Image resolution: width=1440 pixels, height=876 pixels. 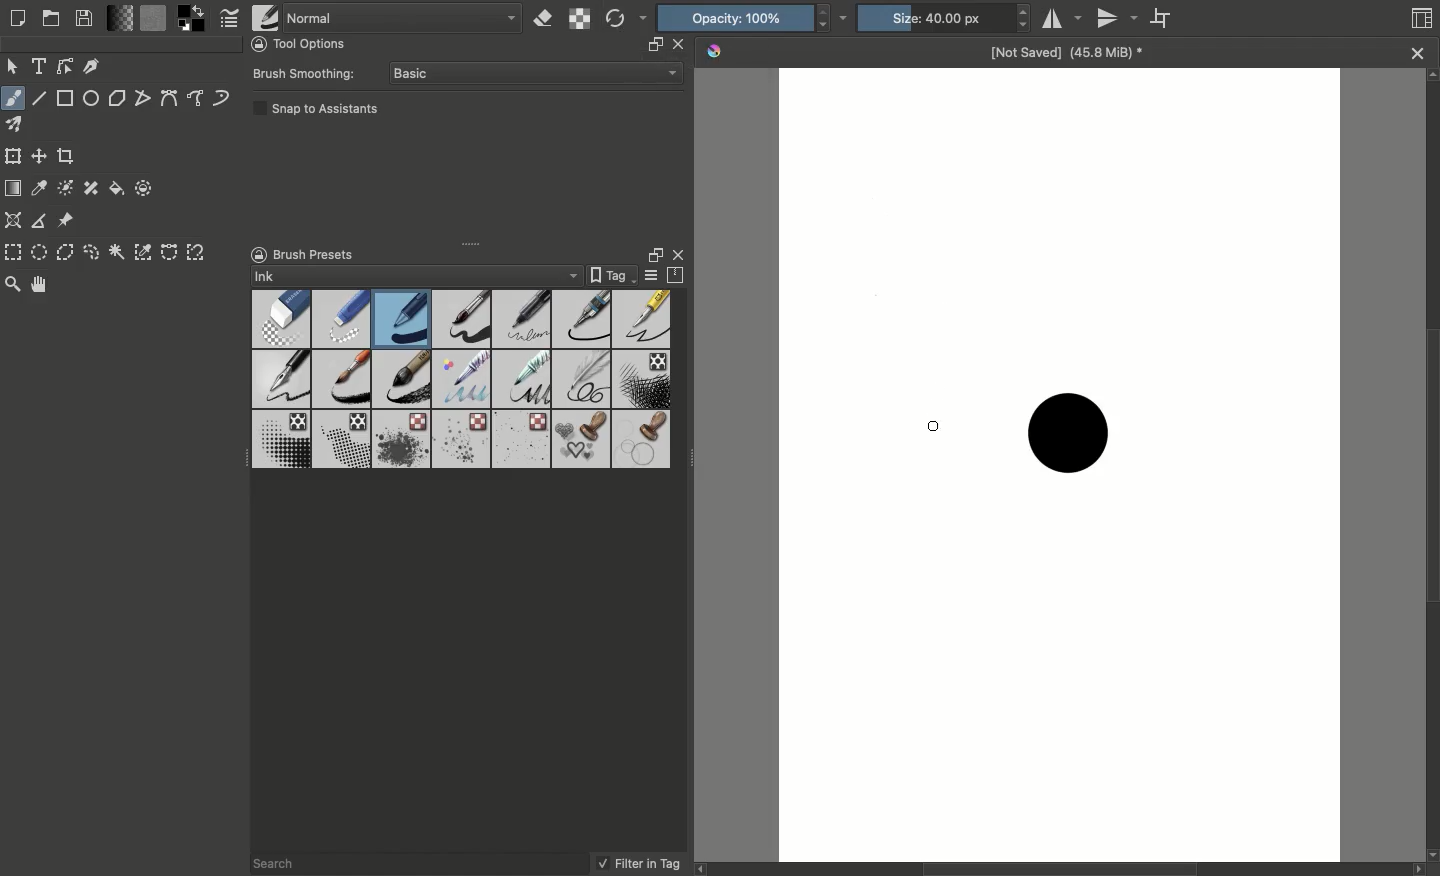 What do you see at coordinates (67, 156) in the screenshot?
I see `Crop` at bounding box center [67, 156].